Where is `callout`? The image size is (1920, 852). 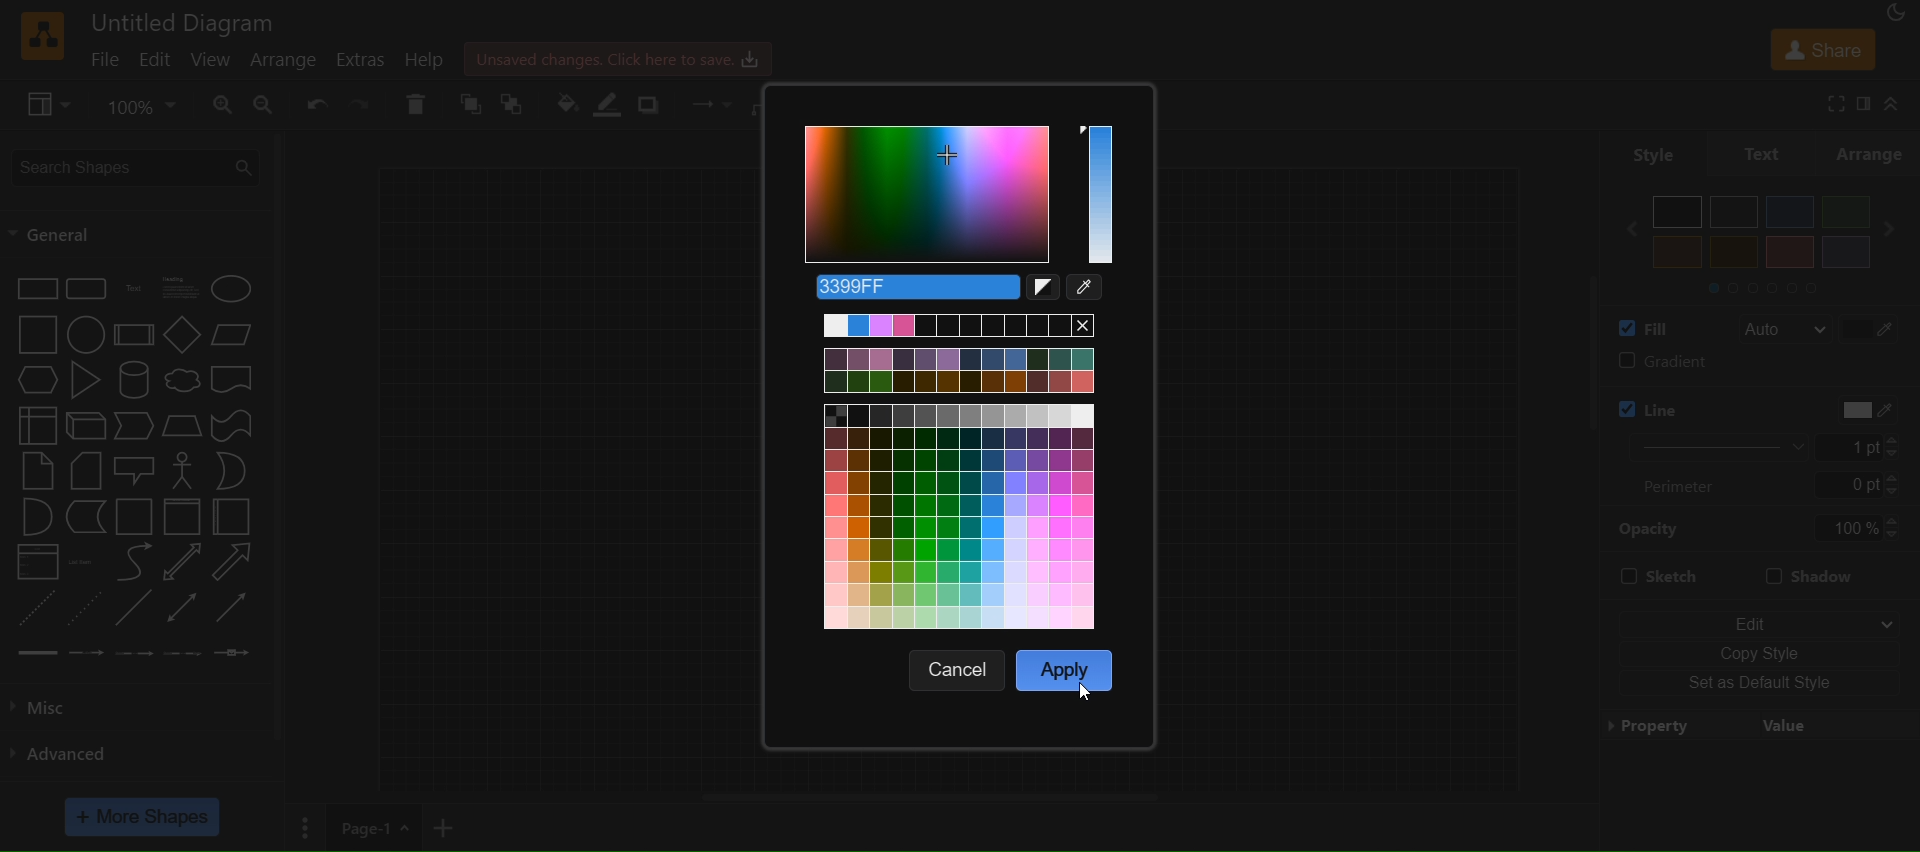 callout is located at coordinates (137, 470).